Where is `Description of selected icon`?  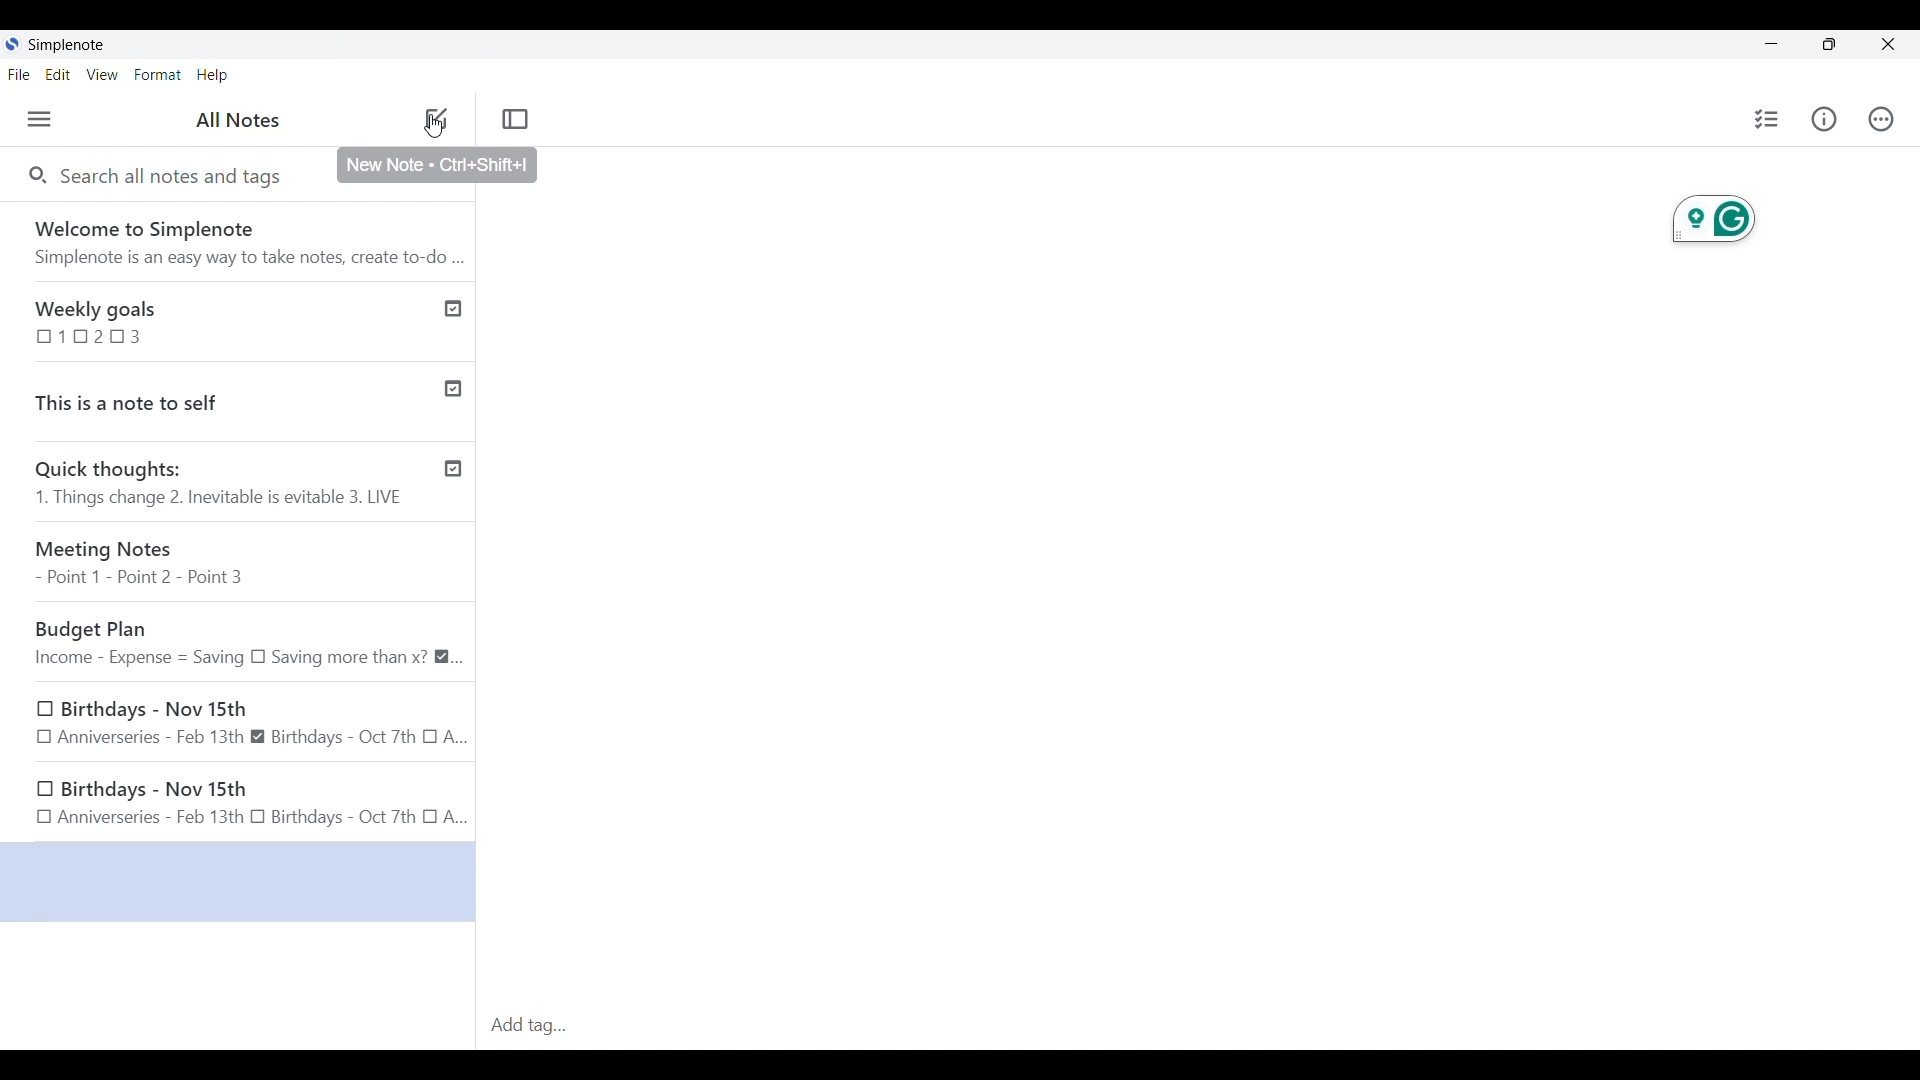 Description of selected icon is located at coordinates (437, 165).